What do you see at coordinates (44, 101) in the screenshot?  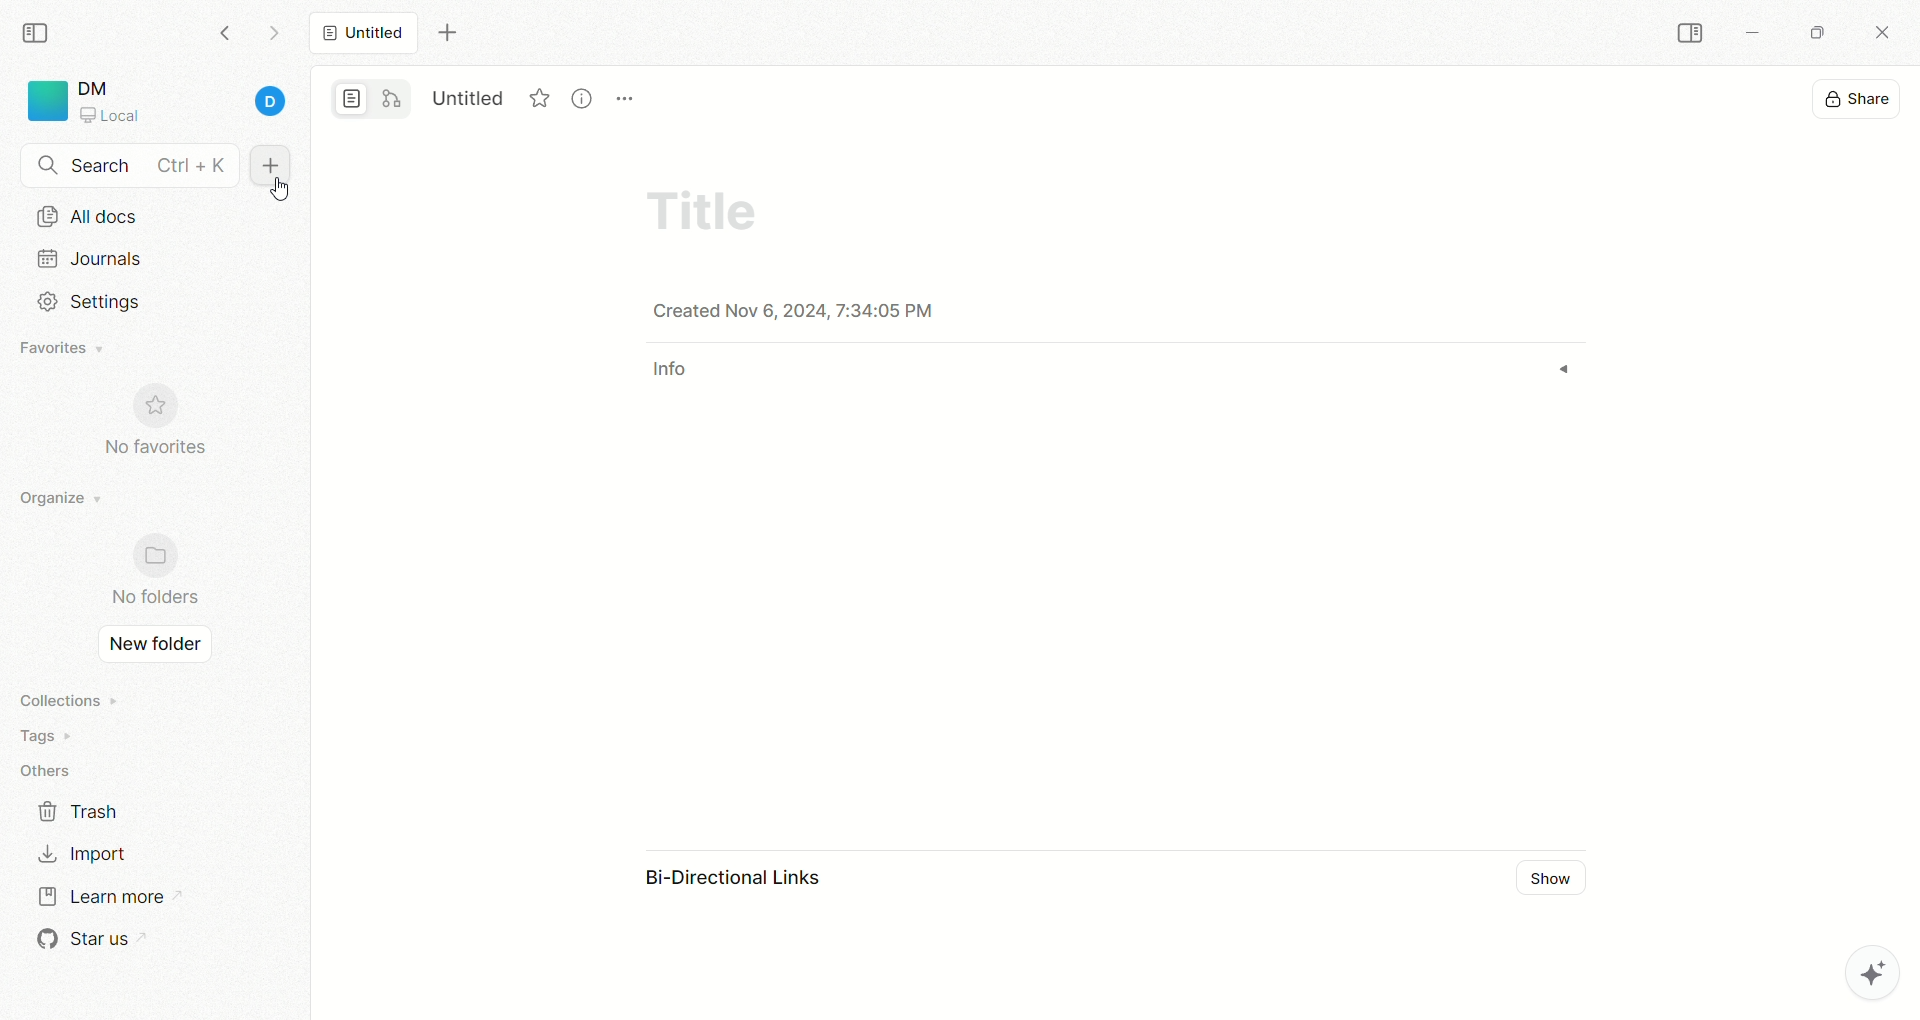 I see `logo` at bounding box center [44, 101].